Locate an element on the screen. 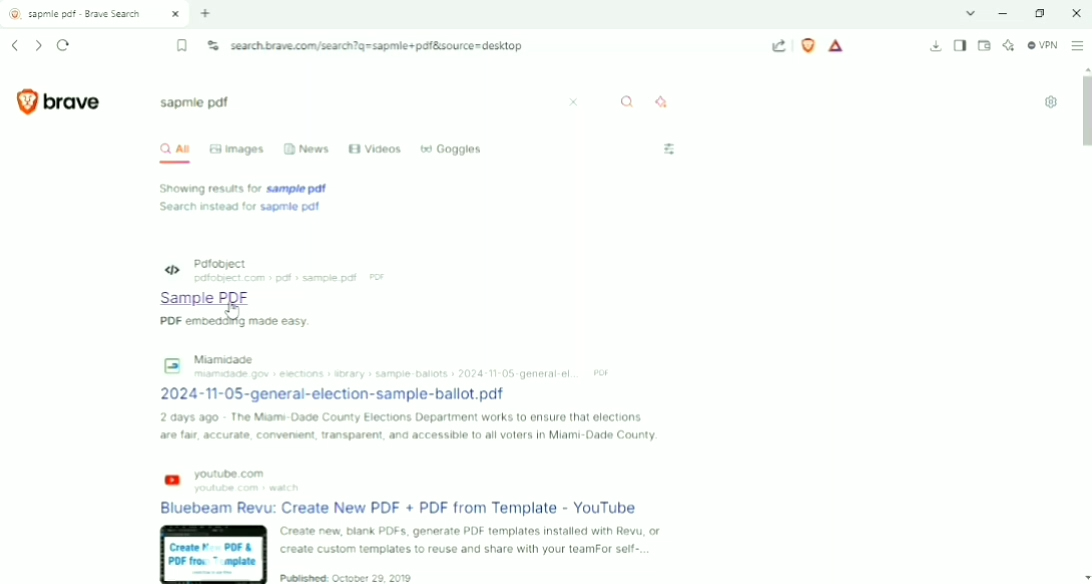 The width and height of the screenshot is (1092, 584). Downloads is located at coordinates (936, 47).